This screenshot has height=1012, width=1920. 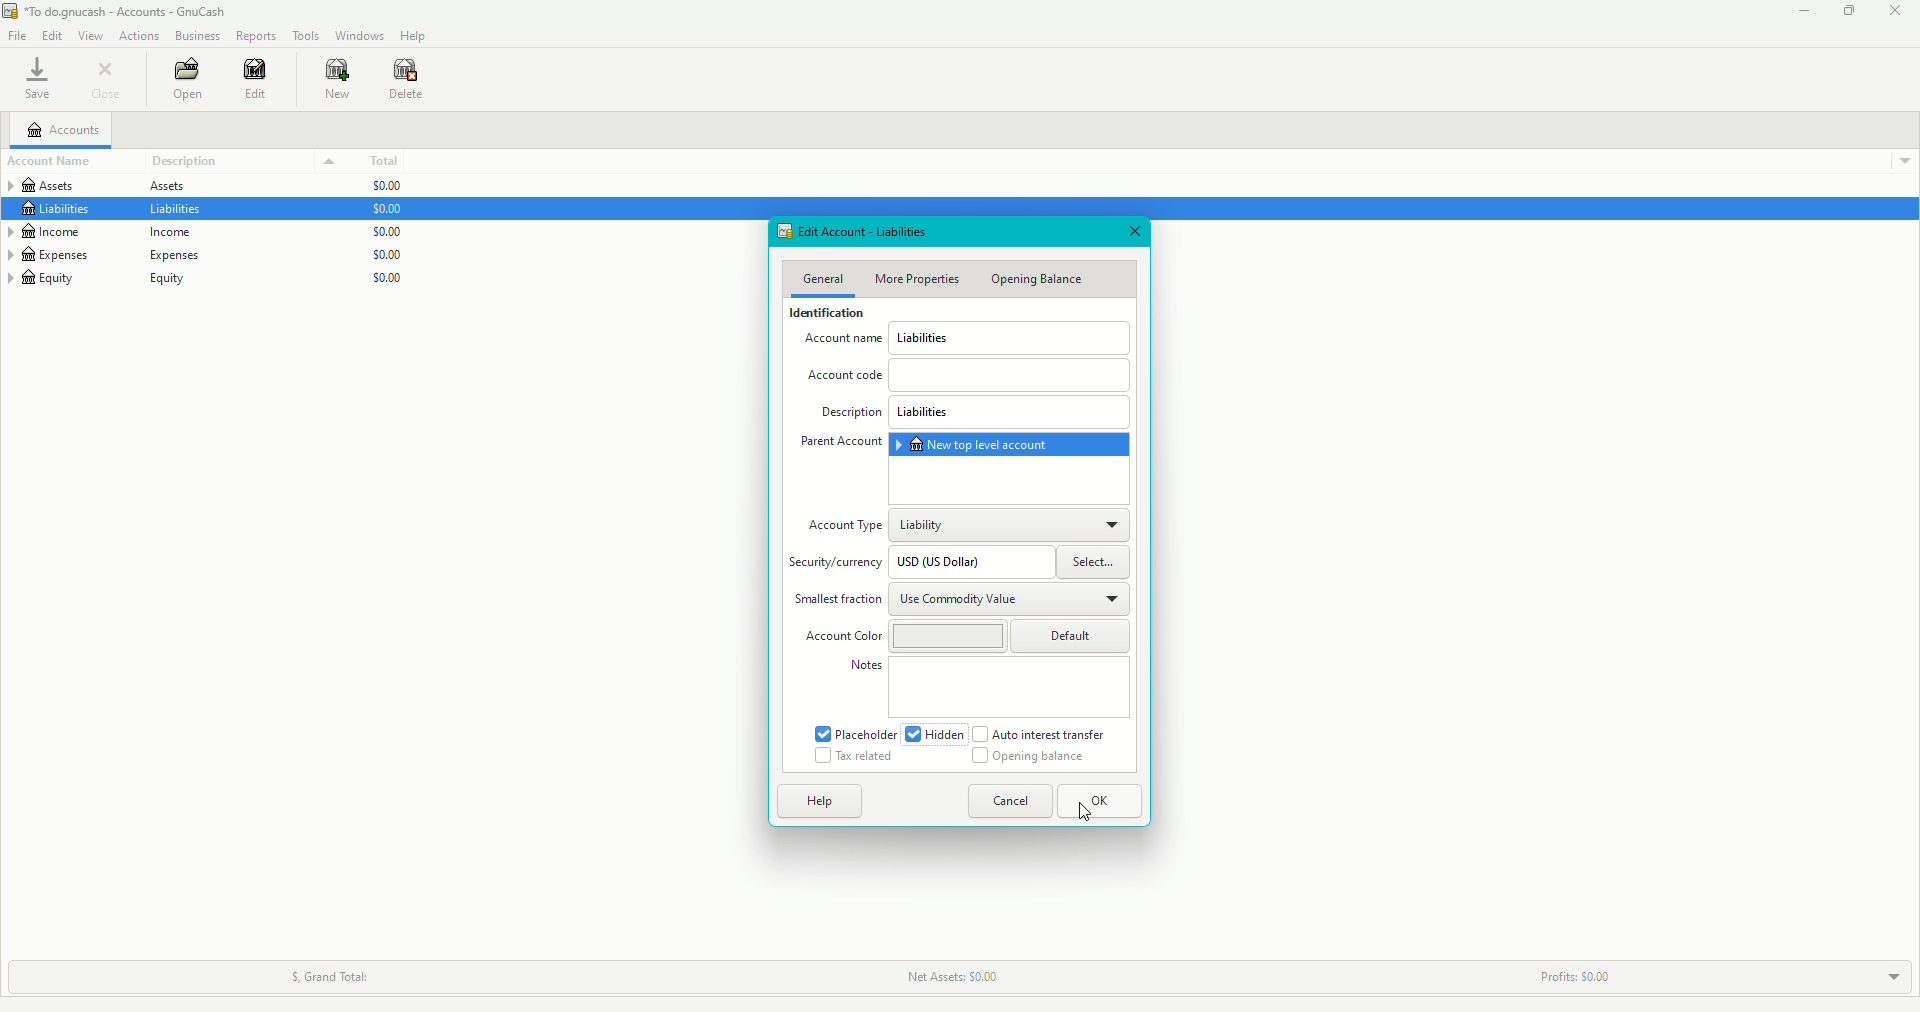 I want to click on View, so click(x=94, y=36).